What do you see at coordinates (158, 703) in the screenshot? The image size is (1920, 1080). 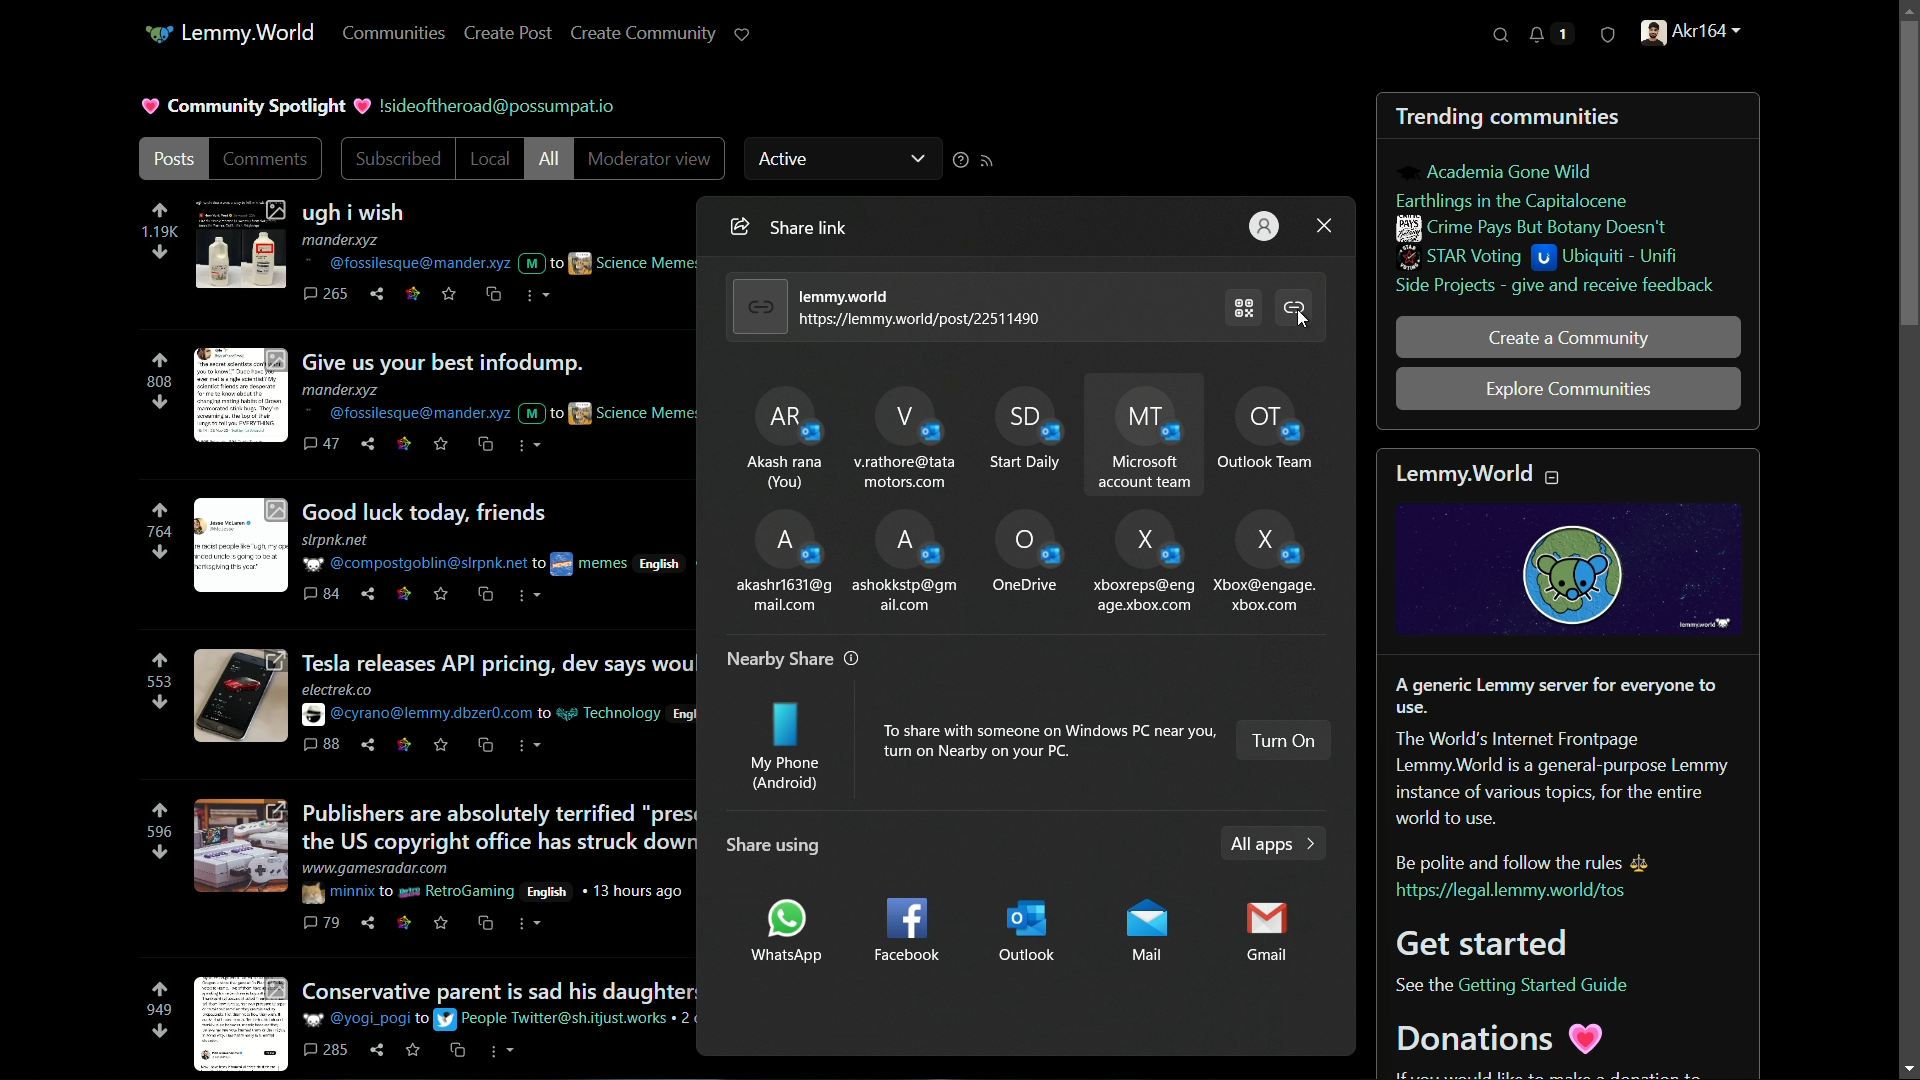 I see `downvote` at bounding box center [158, 703].